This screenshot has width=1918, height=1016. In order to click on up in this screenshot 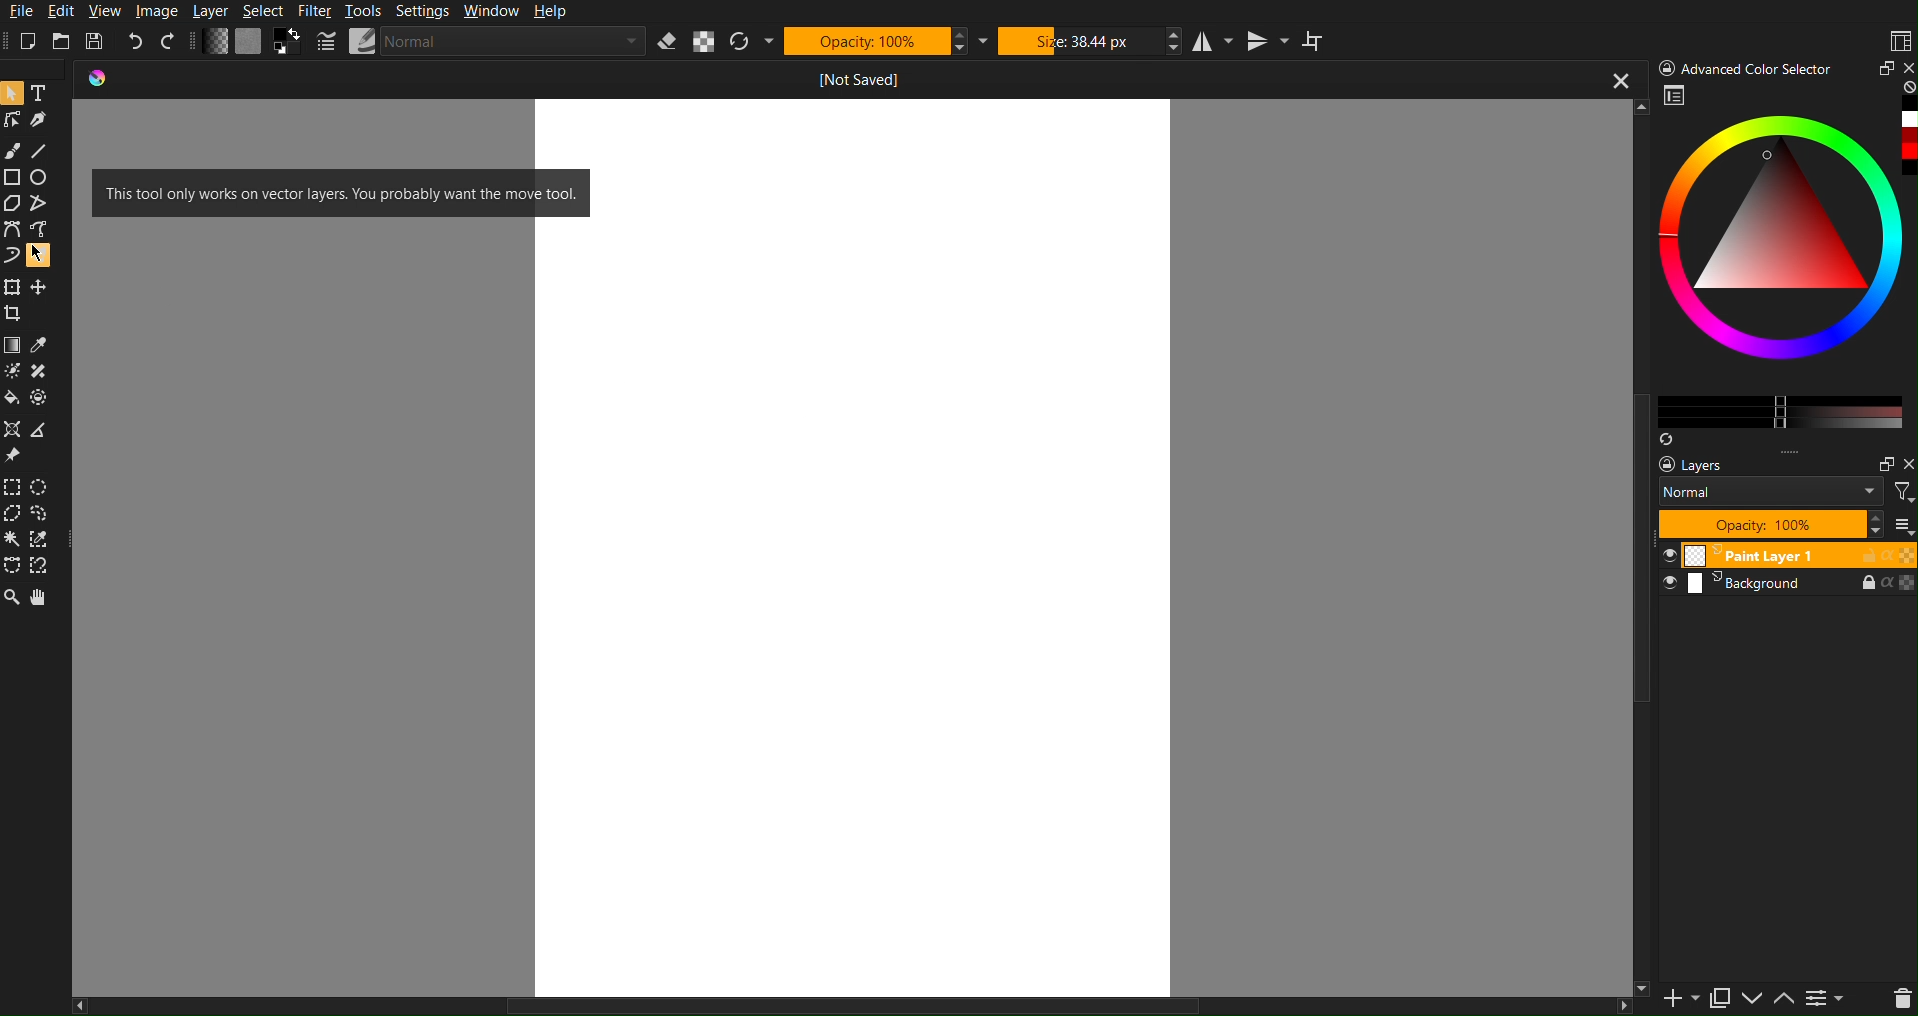, I will do `click(1784, 1001)`.